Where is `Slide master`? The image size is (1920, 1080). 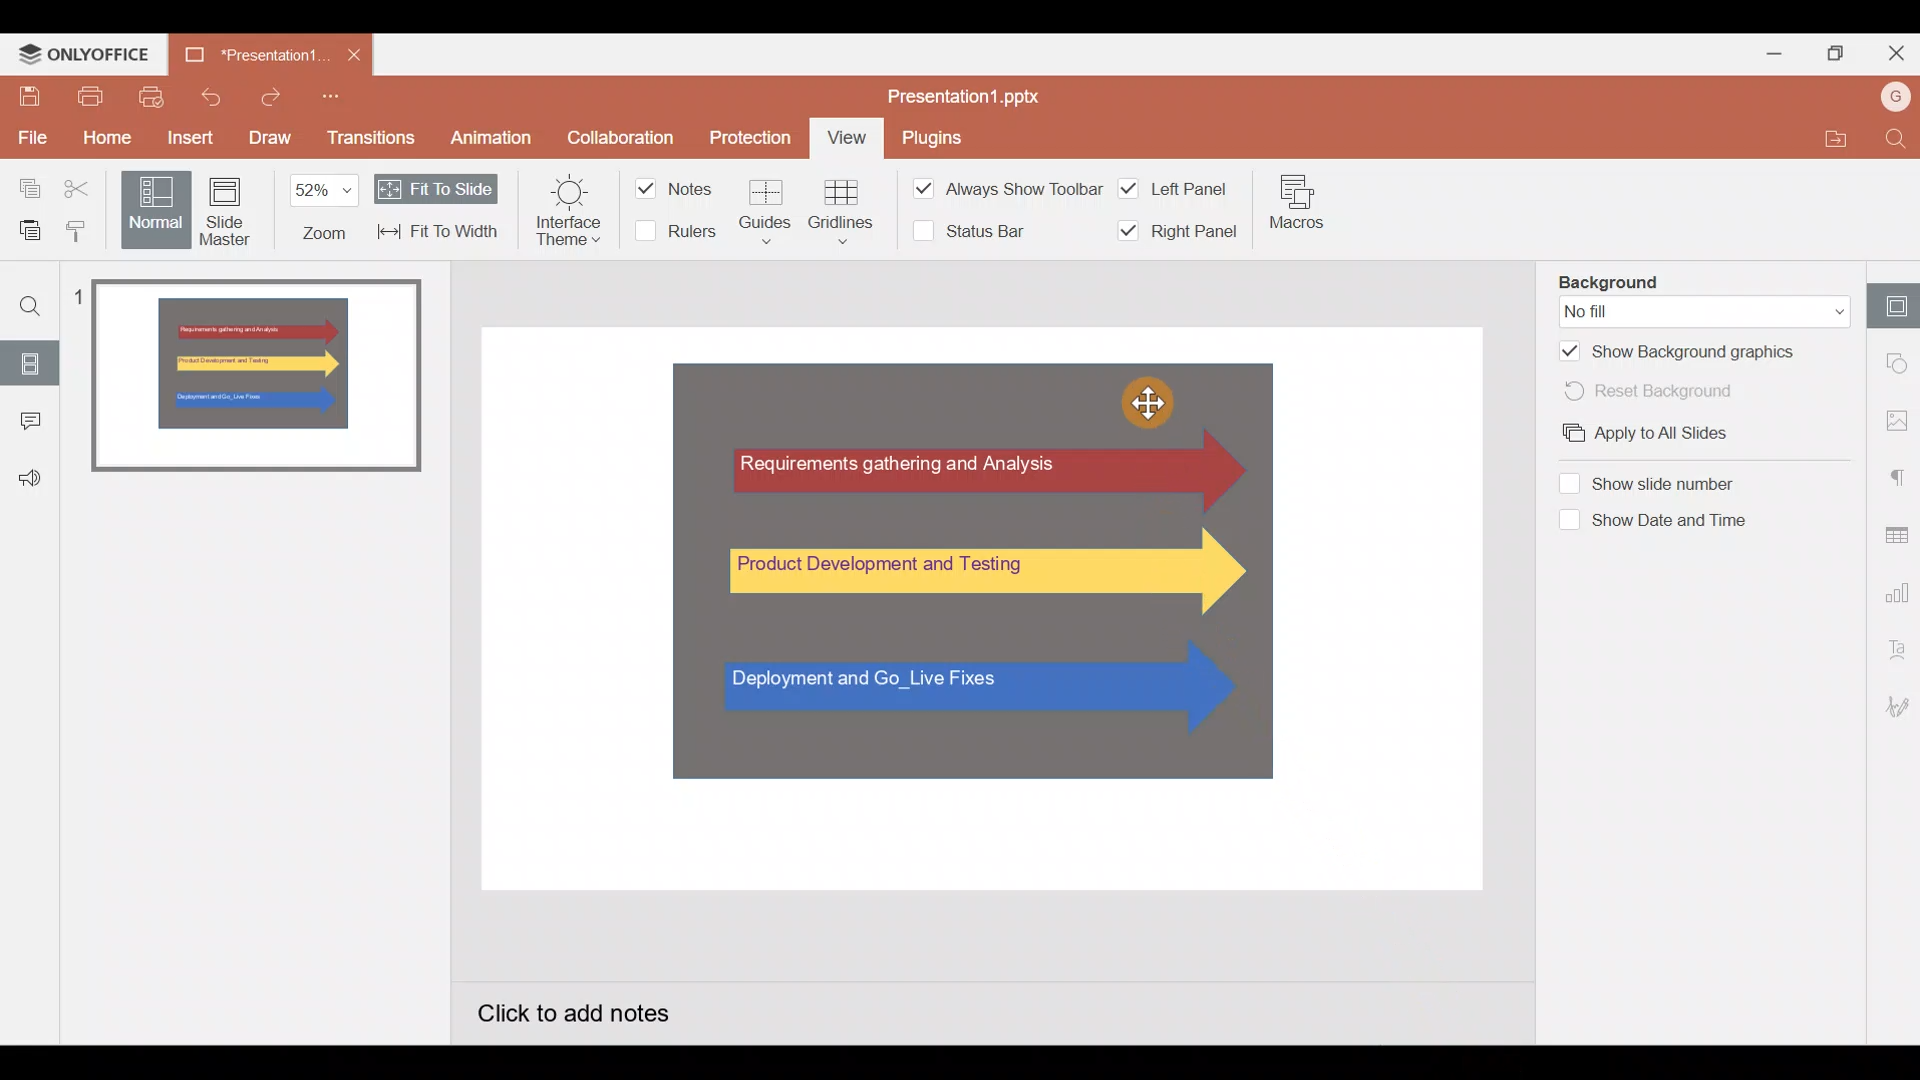
Slide master is located at coordinates (226, 211).